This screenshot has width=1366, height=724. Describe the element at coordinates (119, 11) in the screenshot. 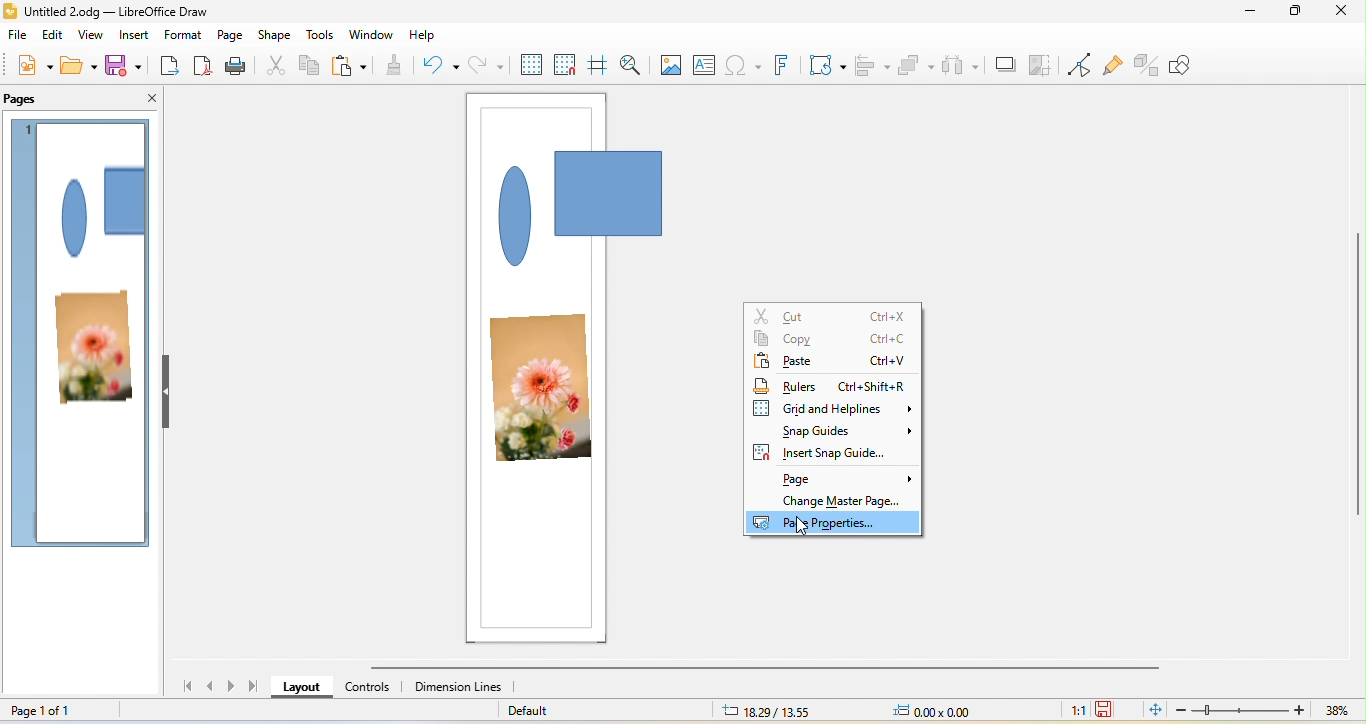

I see `Untitled 2.odg - LibreOffice Draw` at that location.